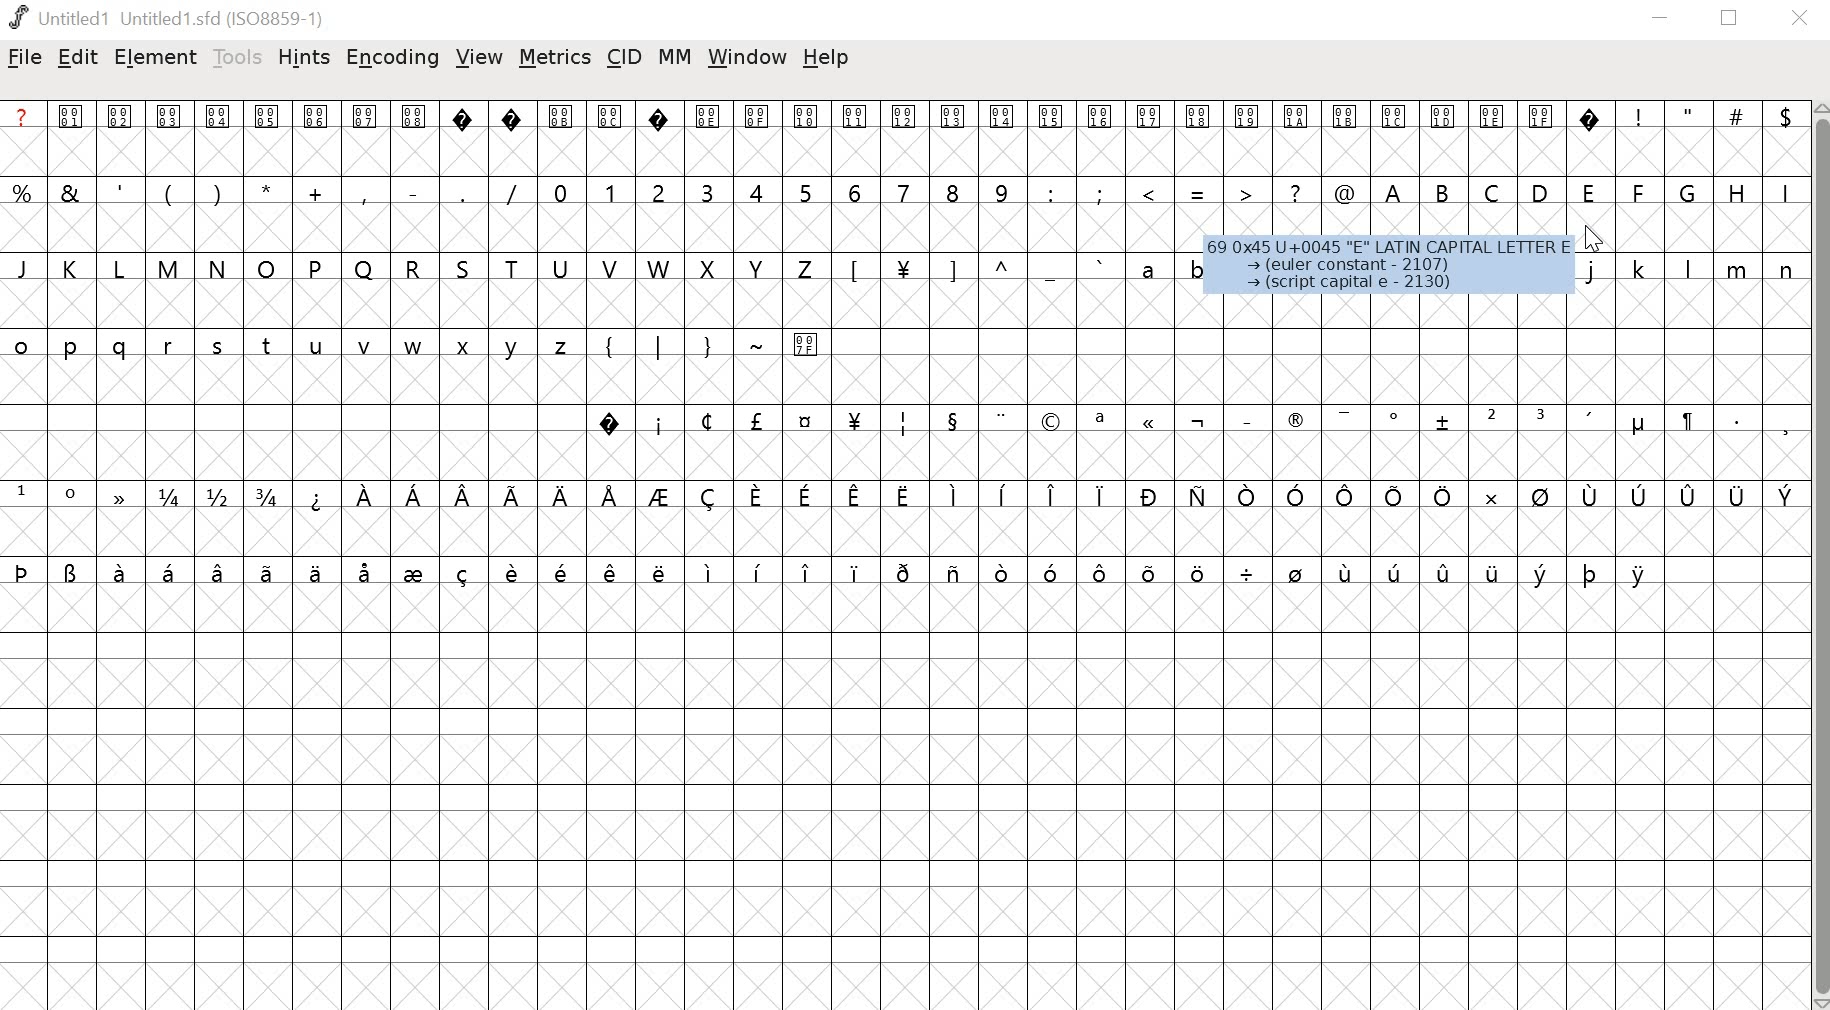 Image resolution: width=1830 pixels, height=1010 pixels. What do you see at coordinates (292, 417) in the screenshot?
I see `empty cells` at bounding box center [292, 417].